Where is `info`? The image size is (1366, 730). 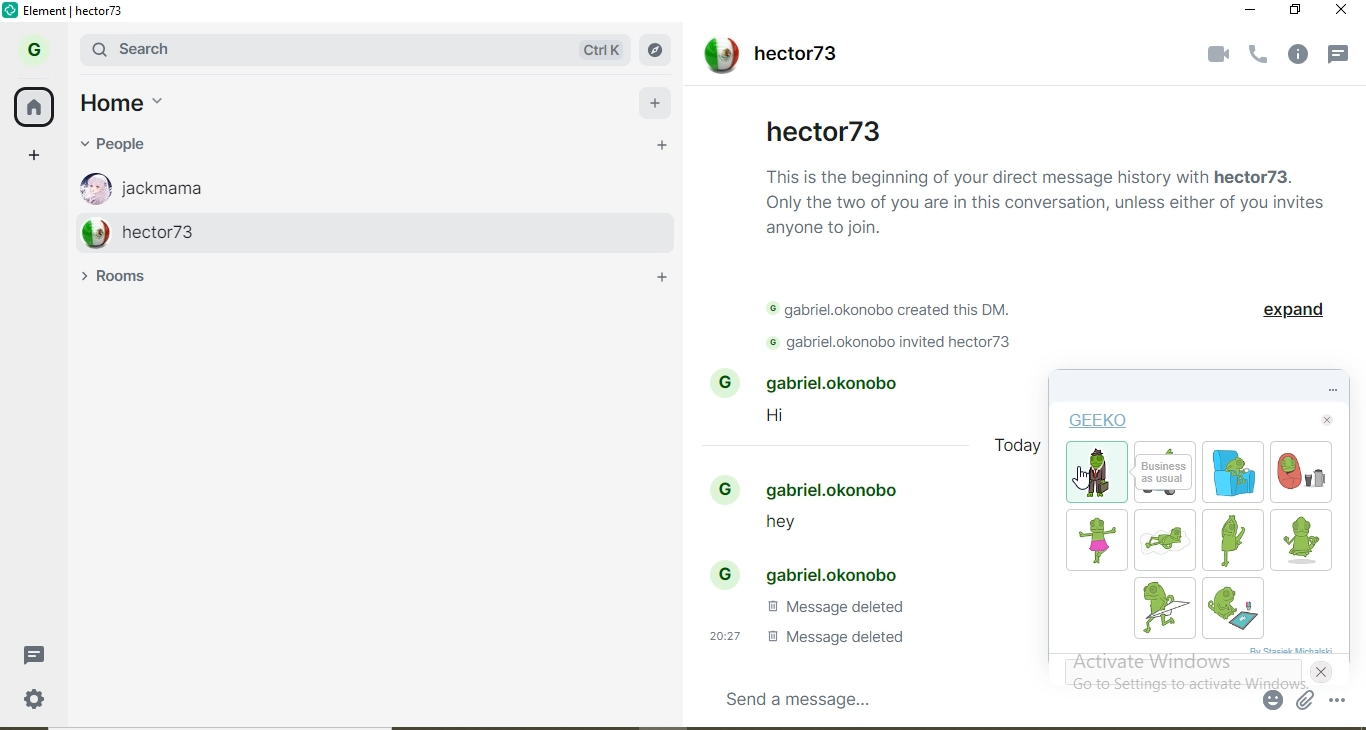 info is located at coordinates (1301, 55).